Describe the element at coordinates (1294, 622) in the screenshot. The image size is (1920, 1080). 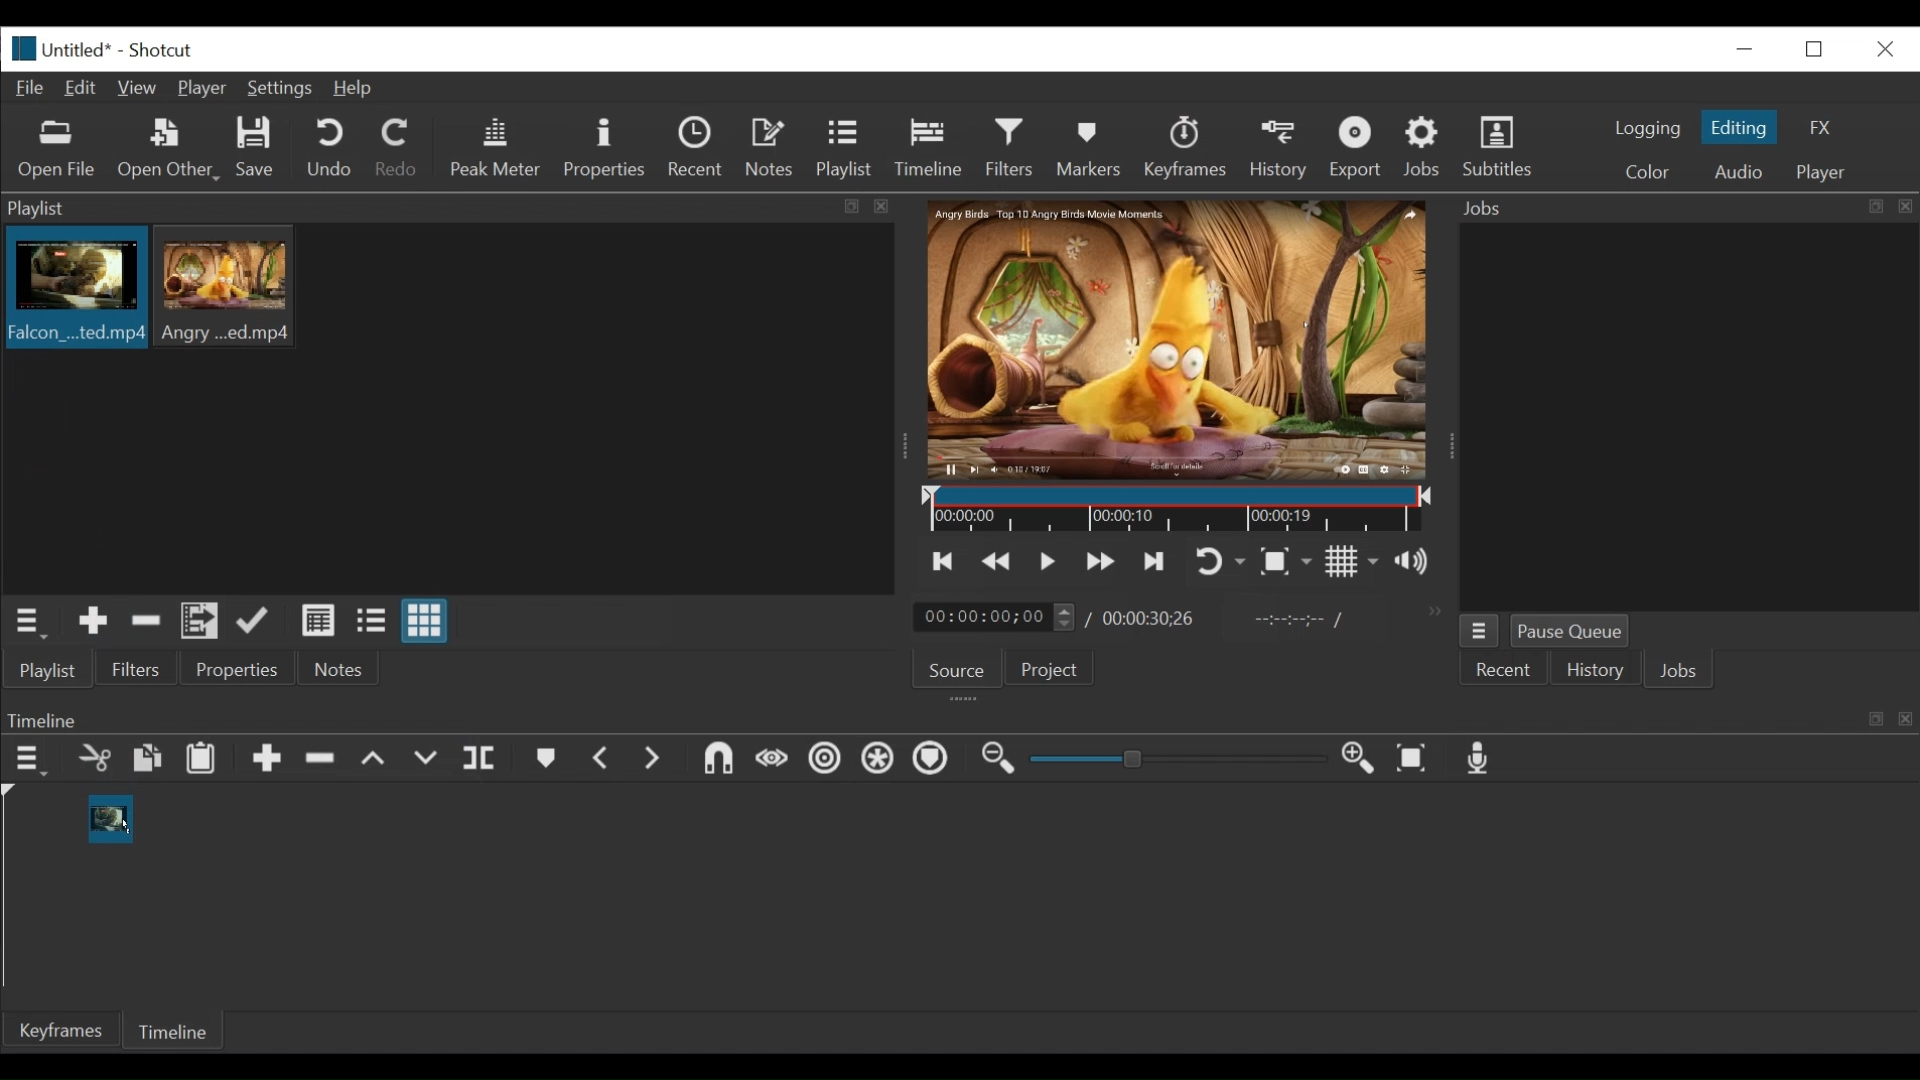
I see `in point` at that location.